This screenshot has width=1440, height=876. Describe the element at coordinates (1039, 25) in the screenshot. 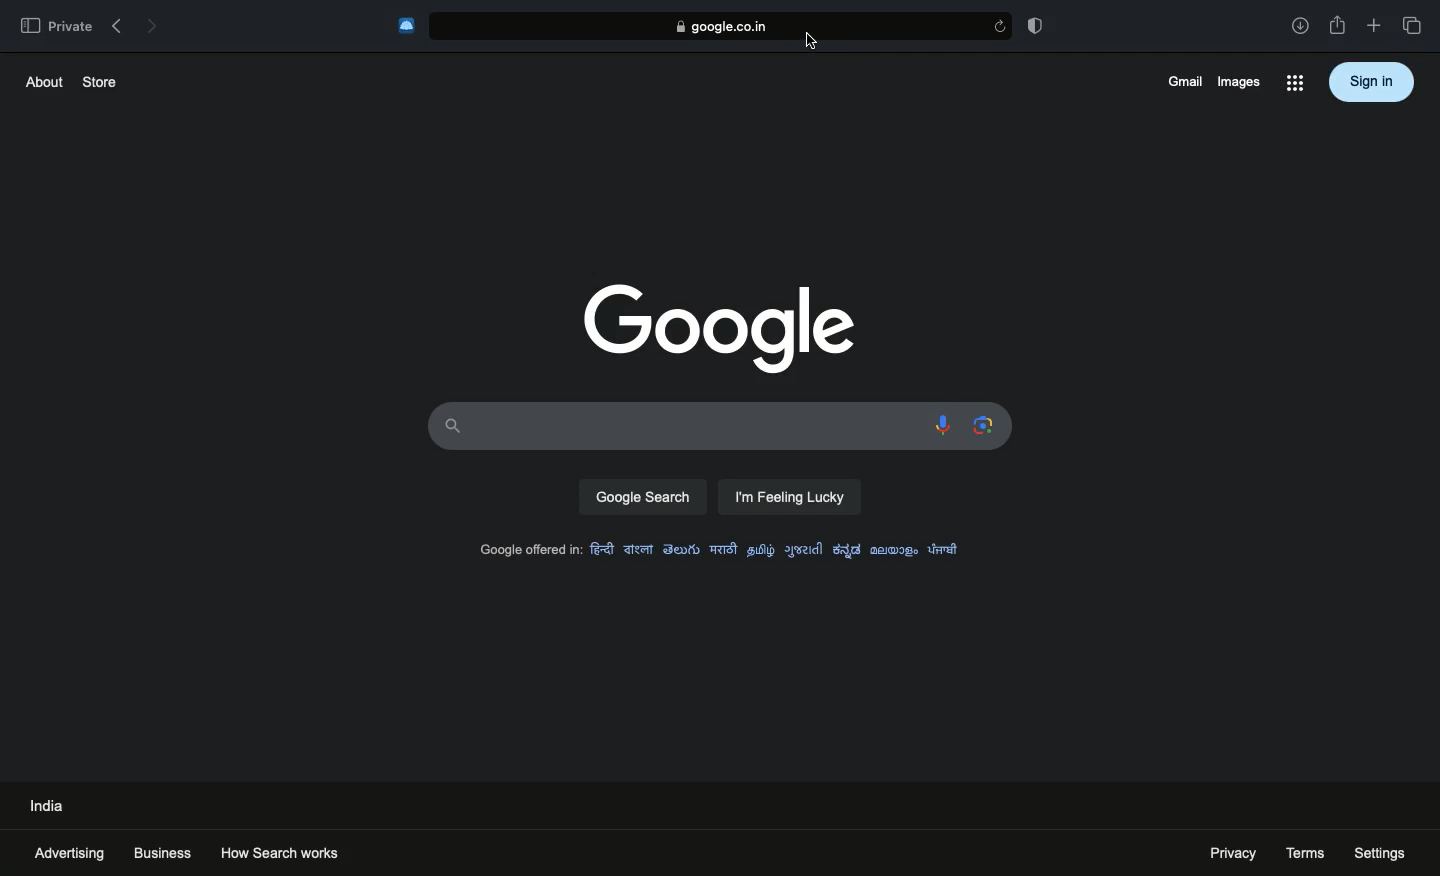

I see `badge` at that location.